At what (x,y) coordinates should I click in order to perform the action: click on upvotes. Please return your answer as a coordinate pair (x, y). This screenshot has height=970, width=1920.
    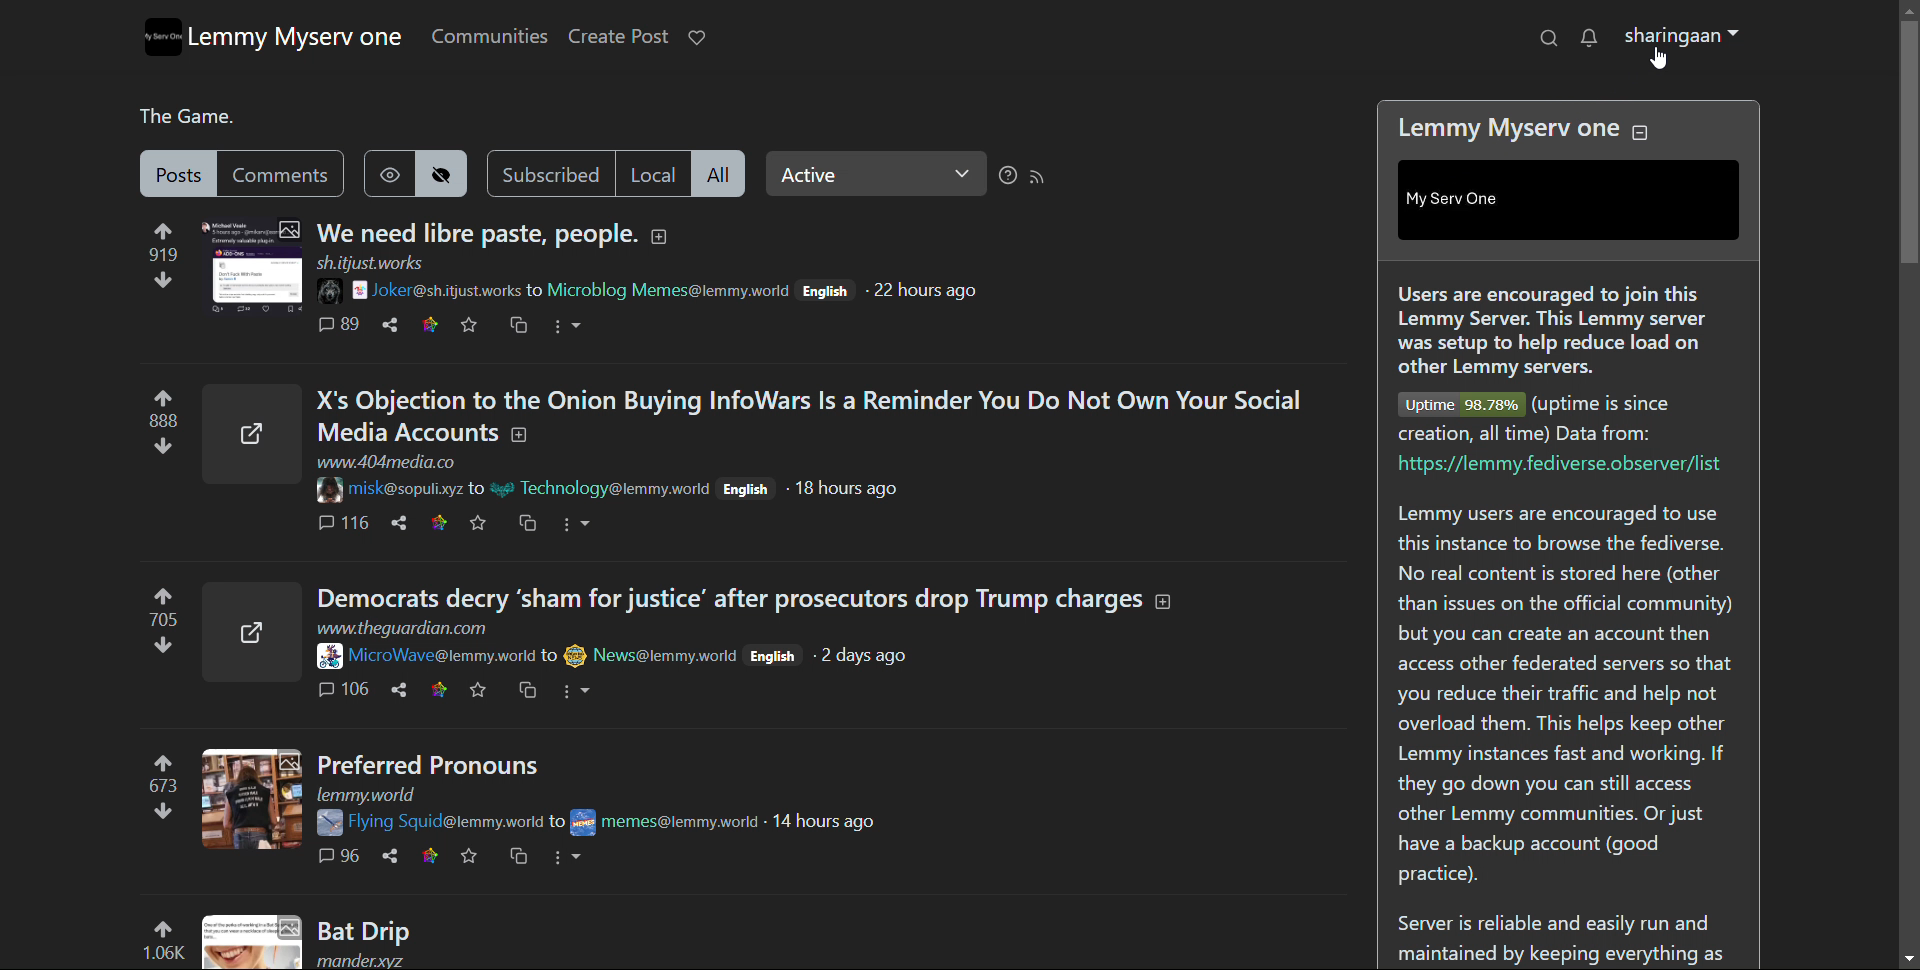
    Looking at the image, I should click on (164, 397).